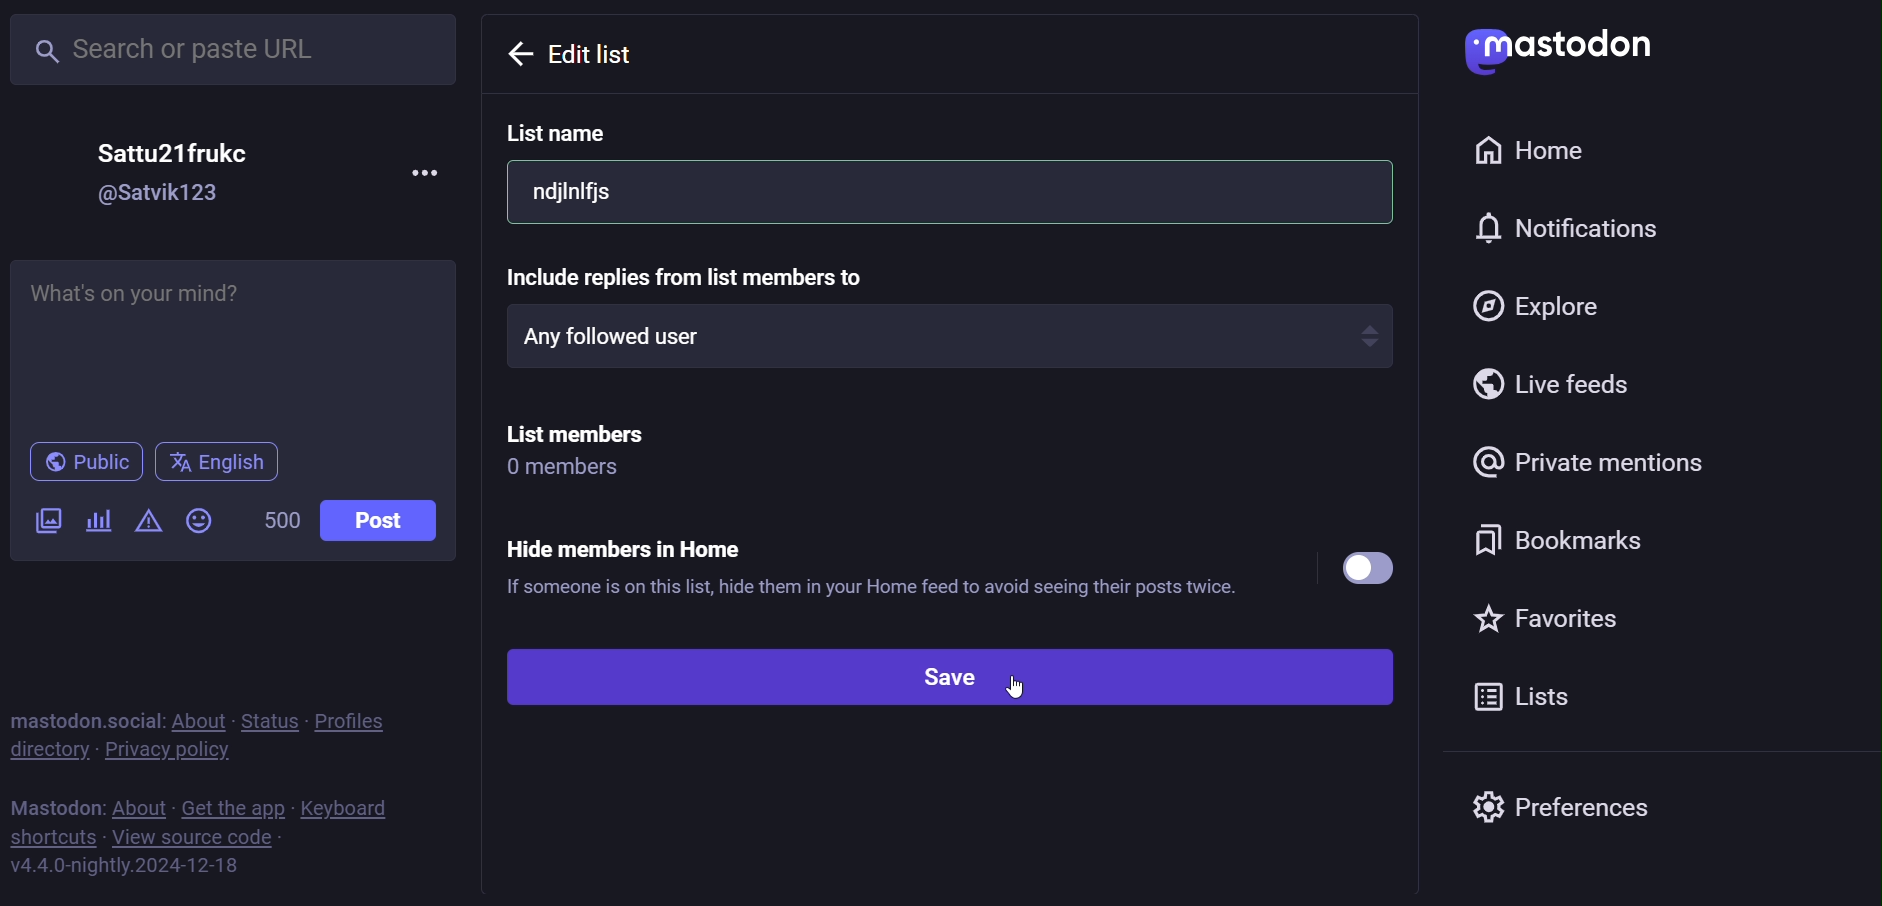  Describe the element at coordinates (954, 337) in the screenshot. I see `any followed user` at that location.